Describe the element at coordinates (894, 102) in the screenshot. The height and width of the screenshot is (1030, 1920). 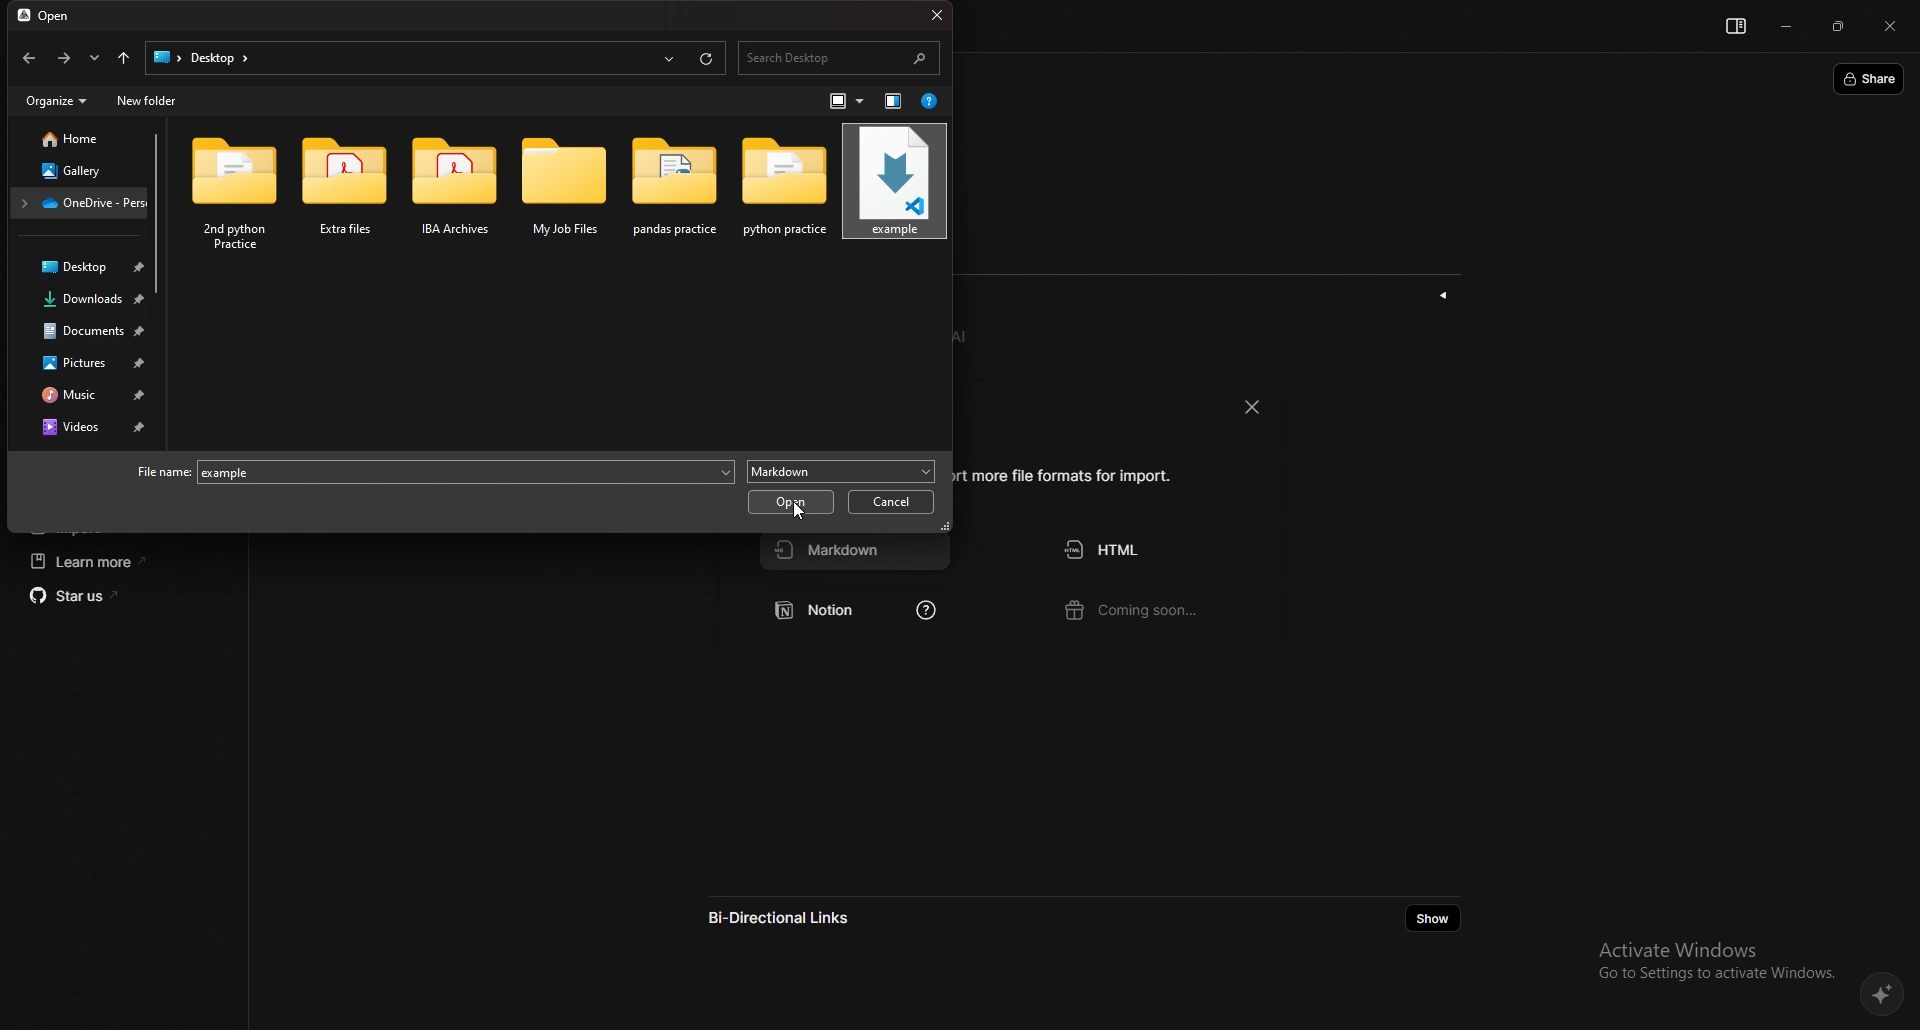
I see `show the preview pane` at that location.